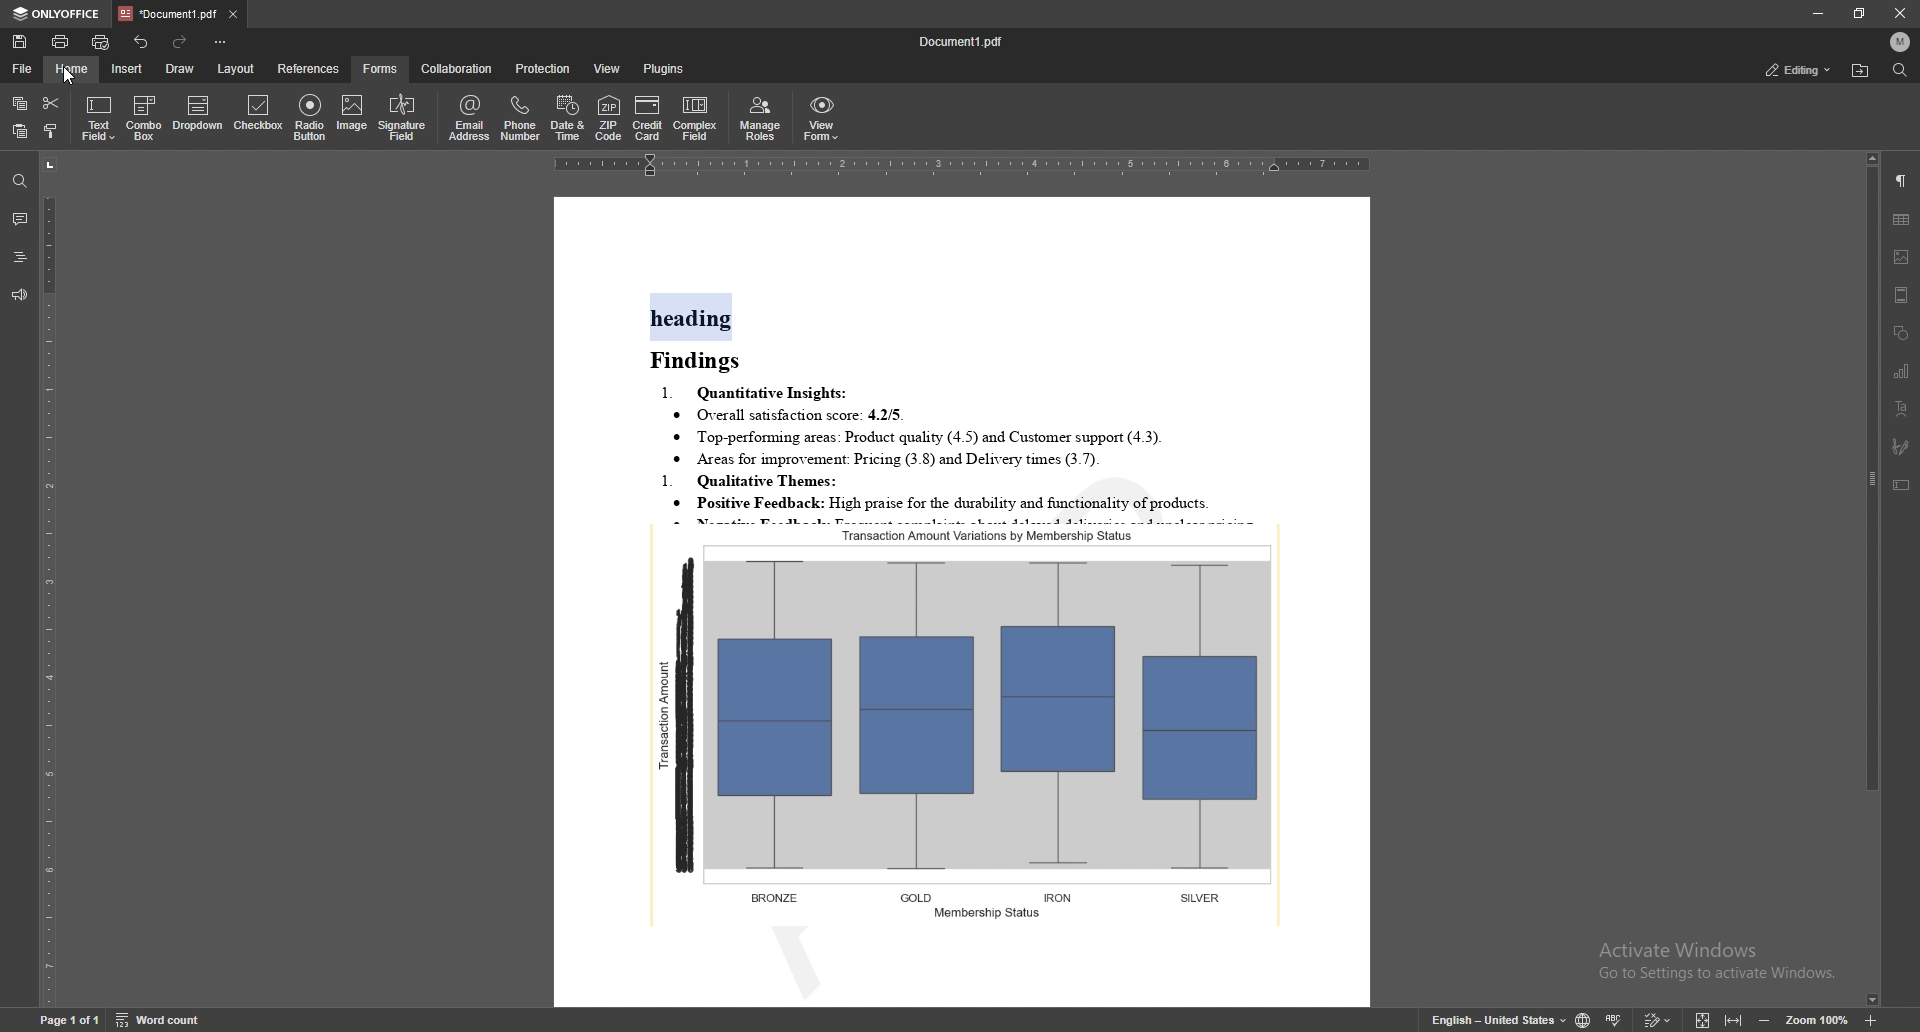 The height and width of the screenshot is (1032, 1920). What do you see at coordinates (1901, 180) in the screenshot?
I see `paragraph` at bounding box center [1901, 180].